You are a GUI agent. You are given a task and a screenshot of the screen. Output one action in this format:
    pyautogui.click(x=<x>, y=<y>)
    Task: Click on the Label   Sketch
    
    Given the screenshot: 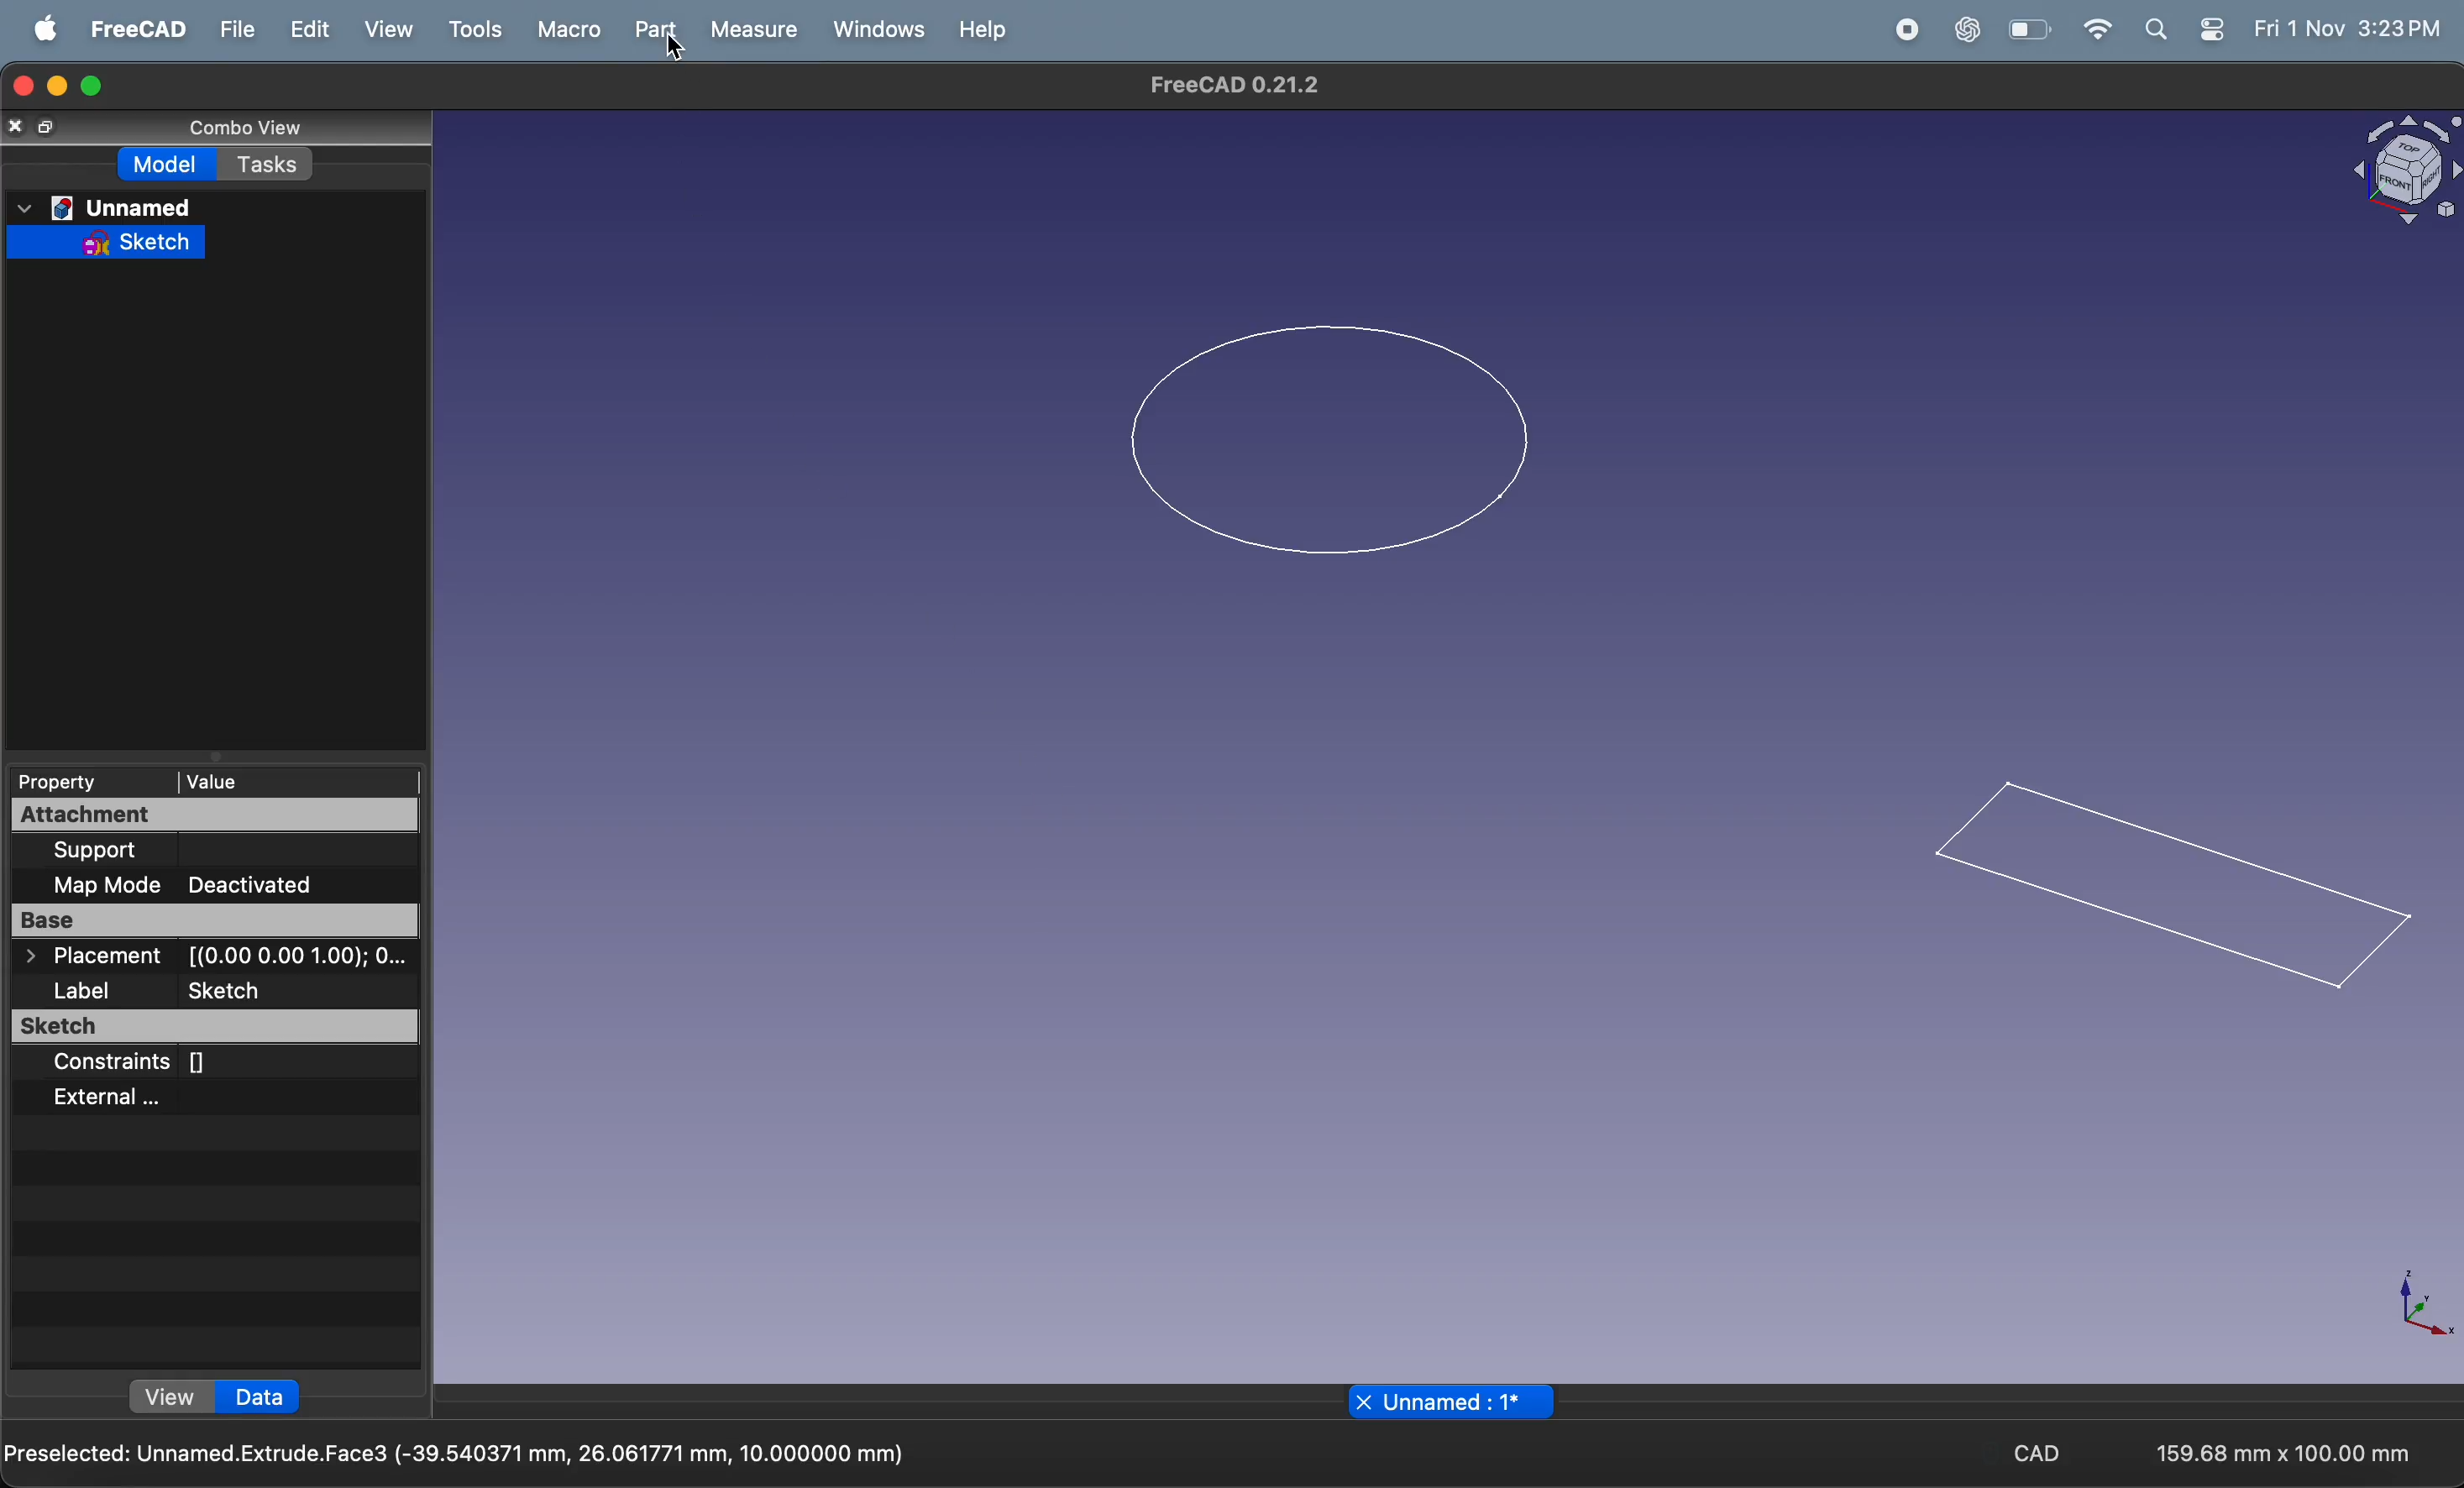 What is the action you would take?
    pyautogui.click(x=164, y=990)
    